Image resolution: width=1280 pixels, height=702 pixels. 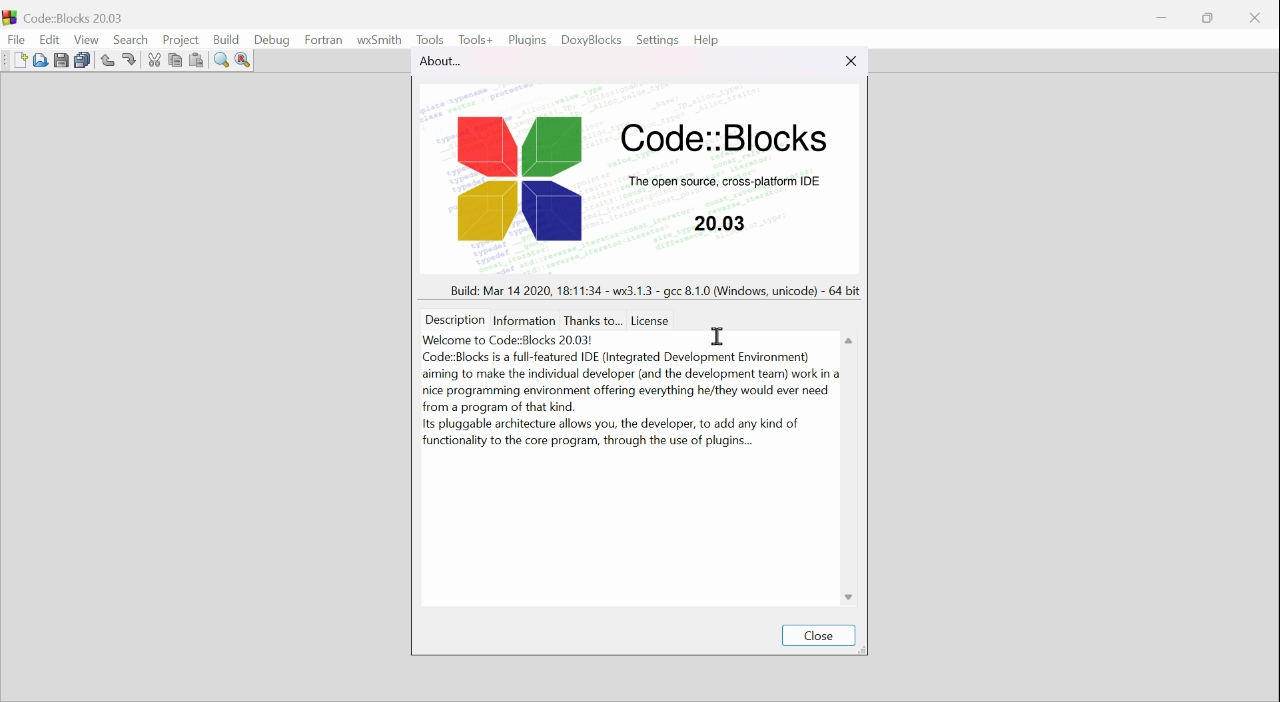 I want to click on file, so click(x=16, y=40).